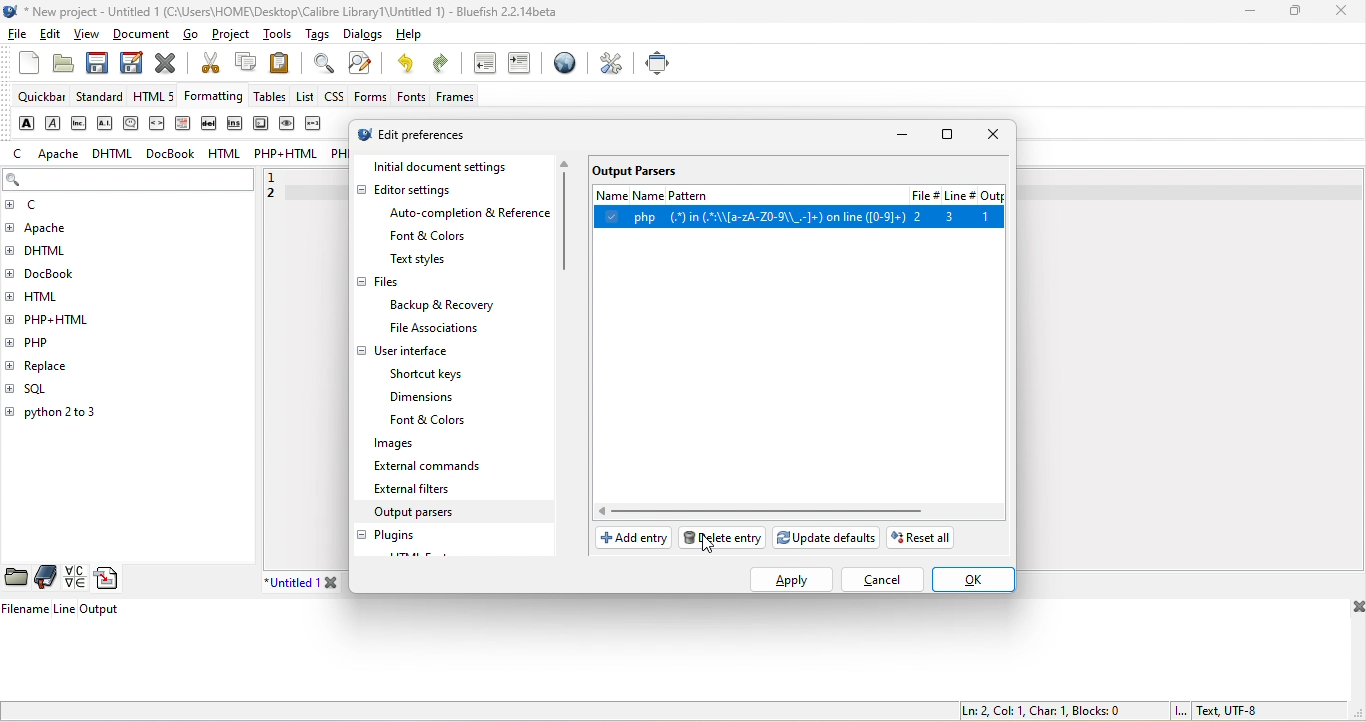 Image resolution: width=1366 pixels, height=722 pixels. I want to click on select option, so click(800, 216).